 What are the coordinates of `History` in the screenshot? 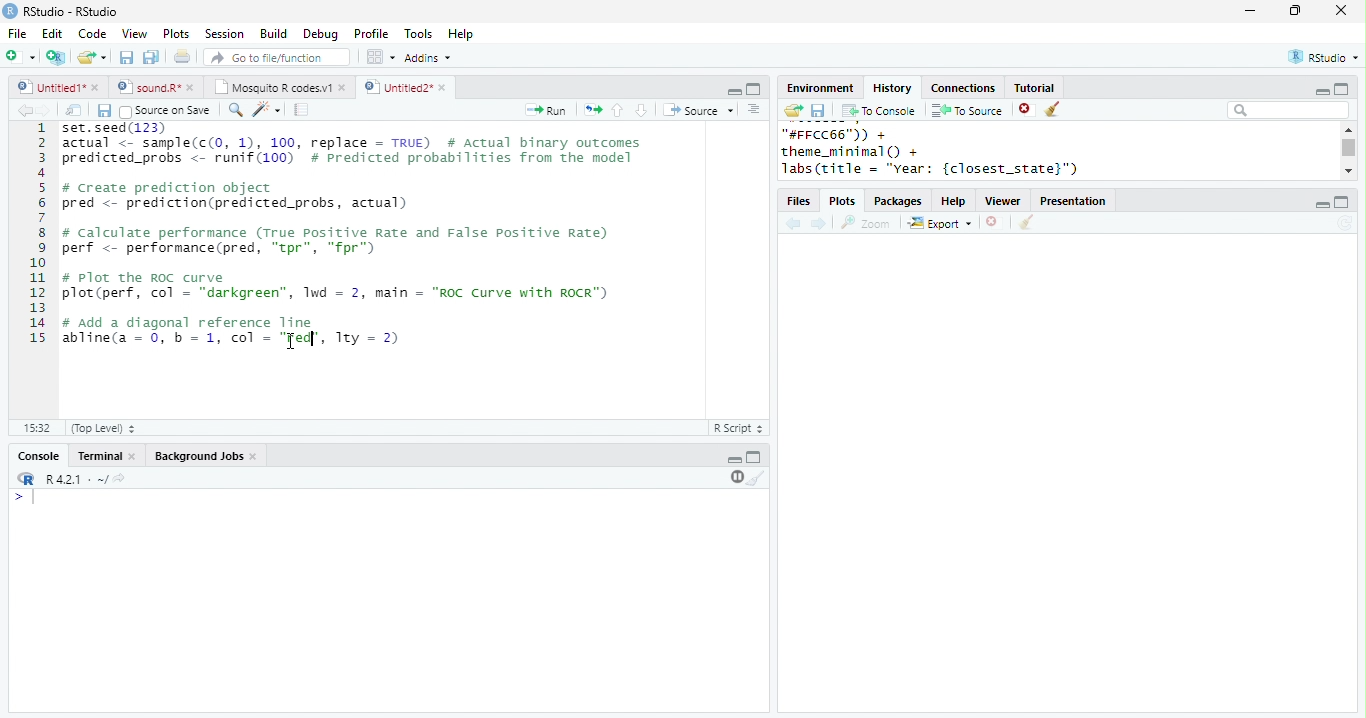 It's located at (892, 88).